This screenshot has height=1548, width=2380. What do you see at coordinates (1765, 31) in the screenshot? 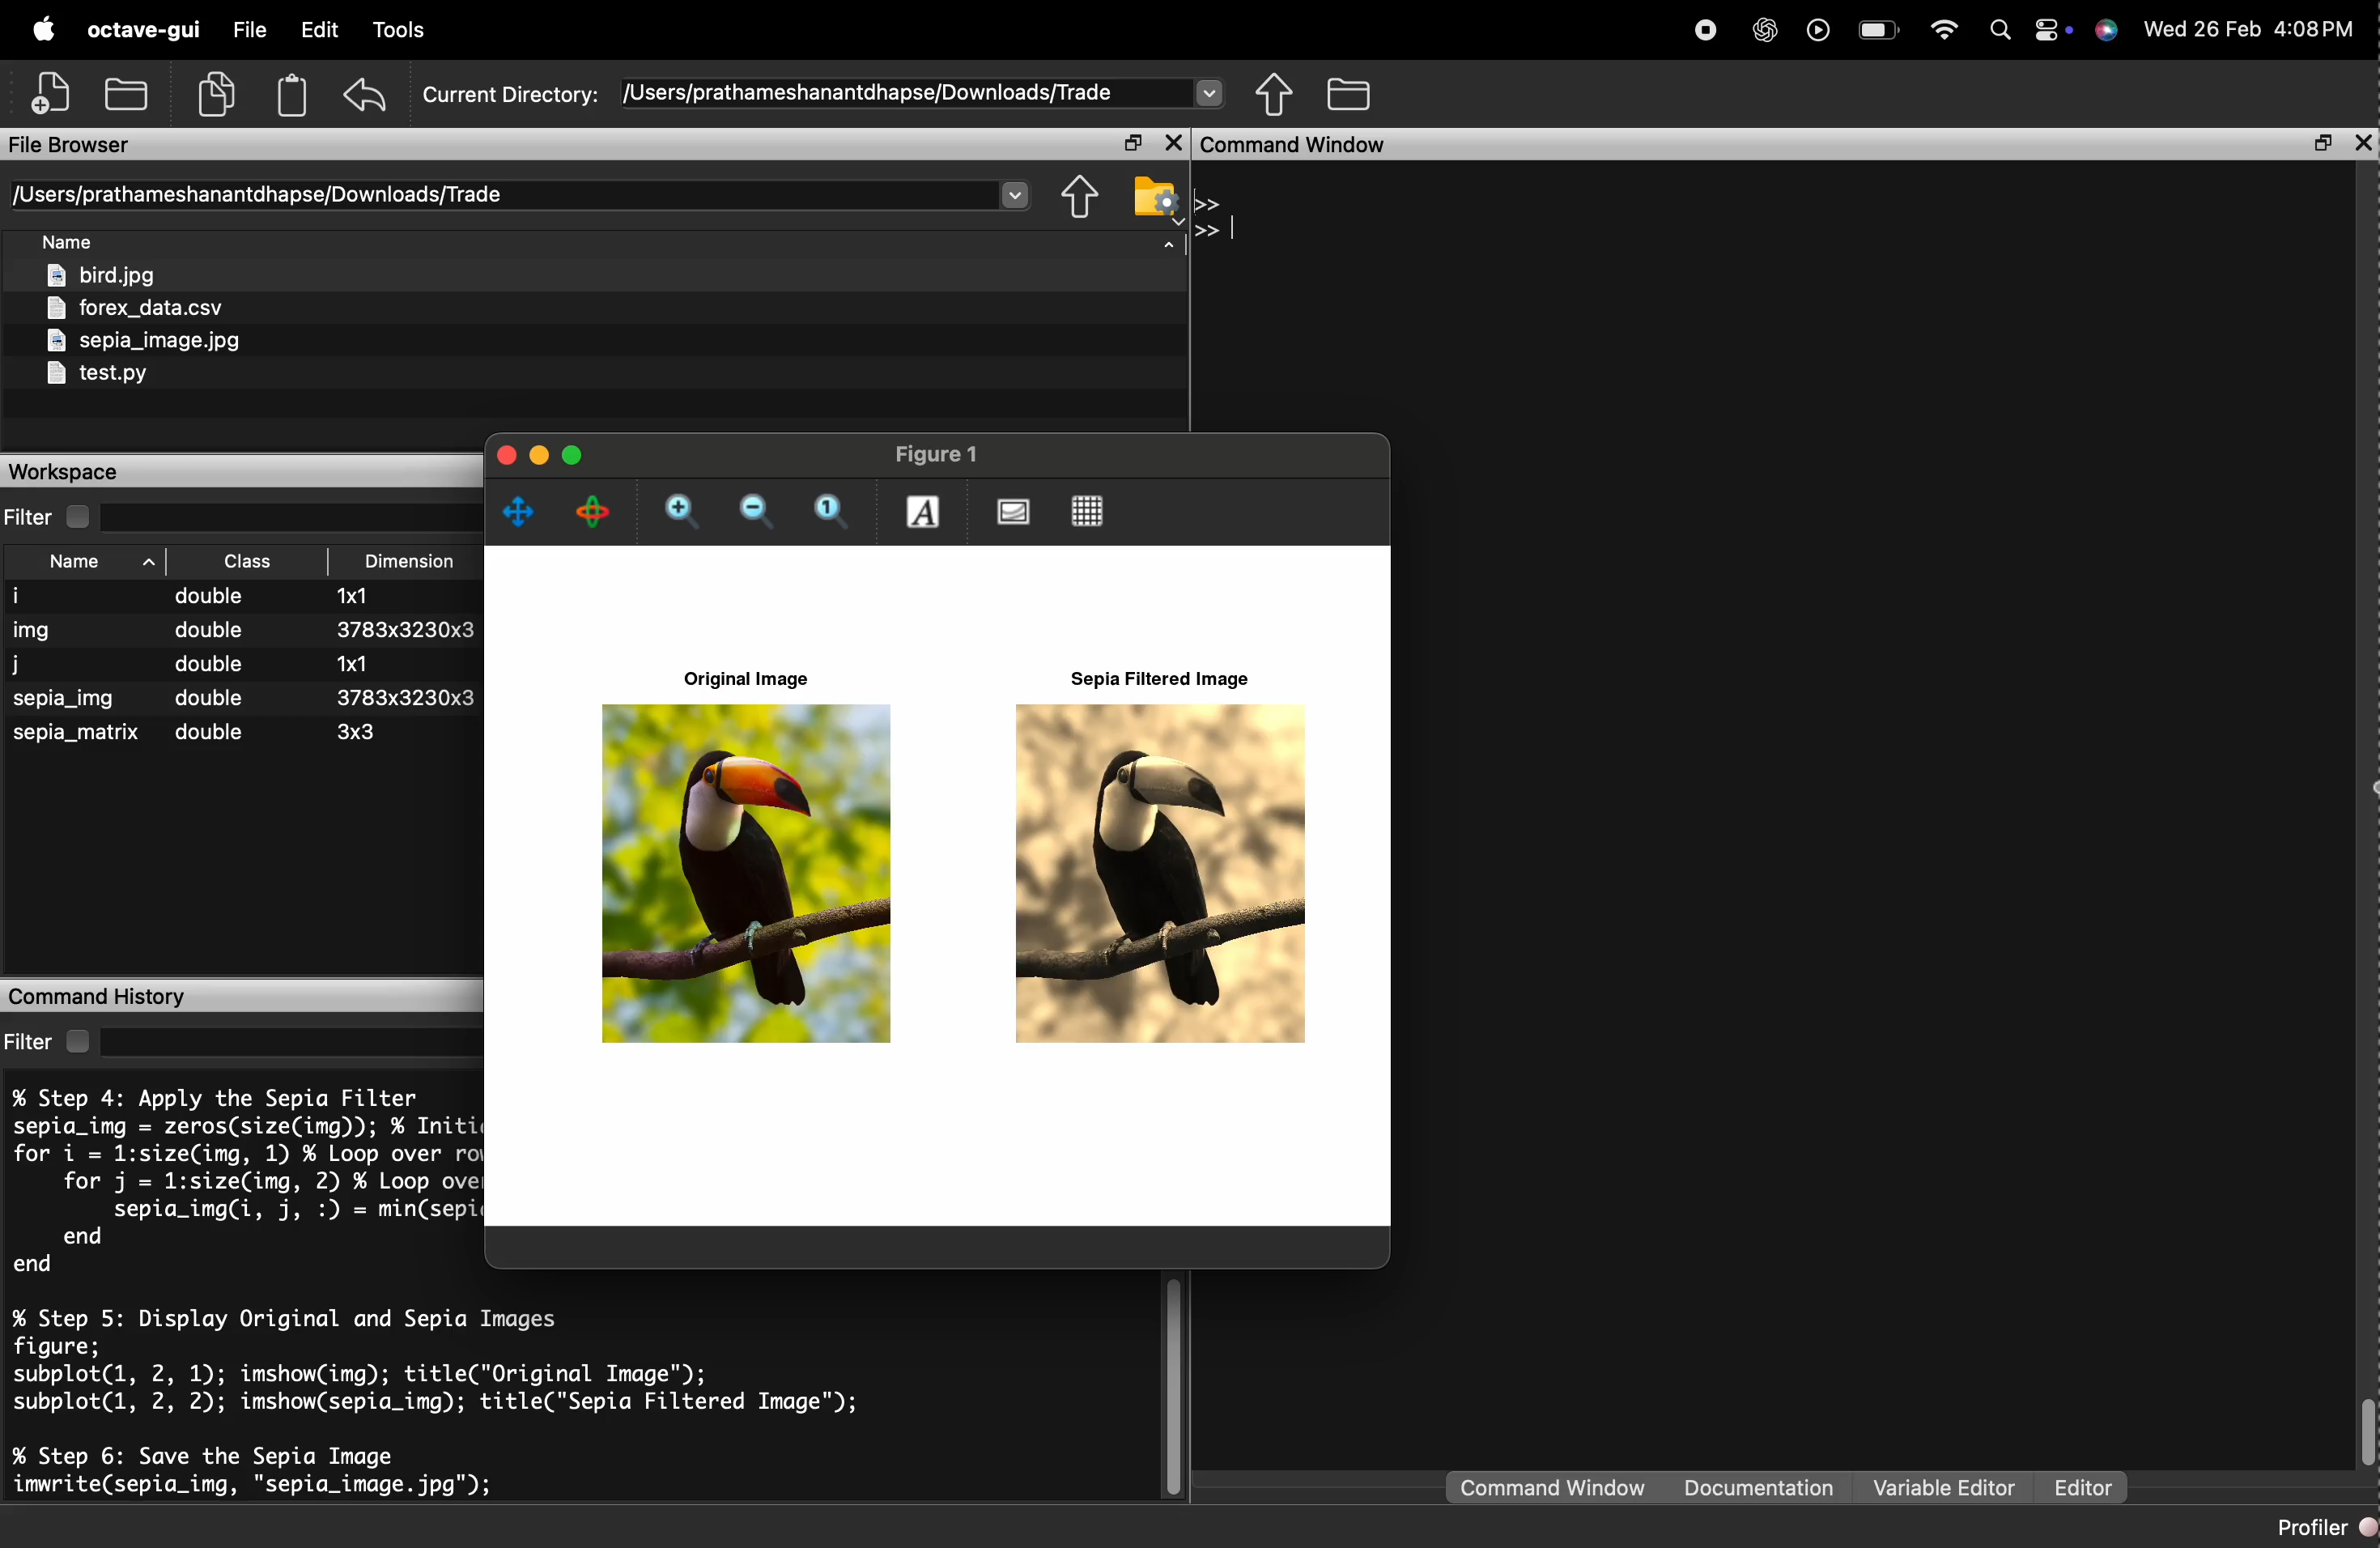
I see `chatgpt` at bounding box center [1765, 31].